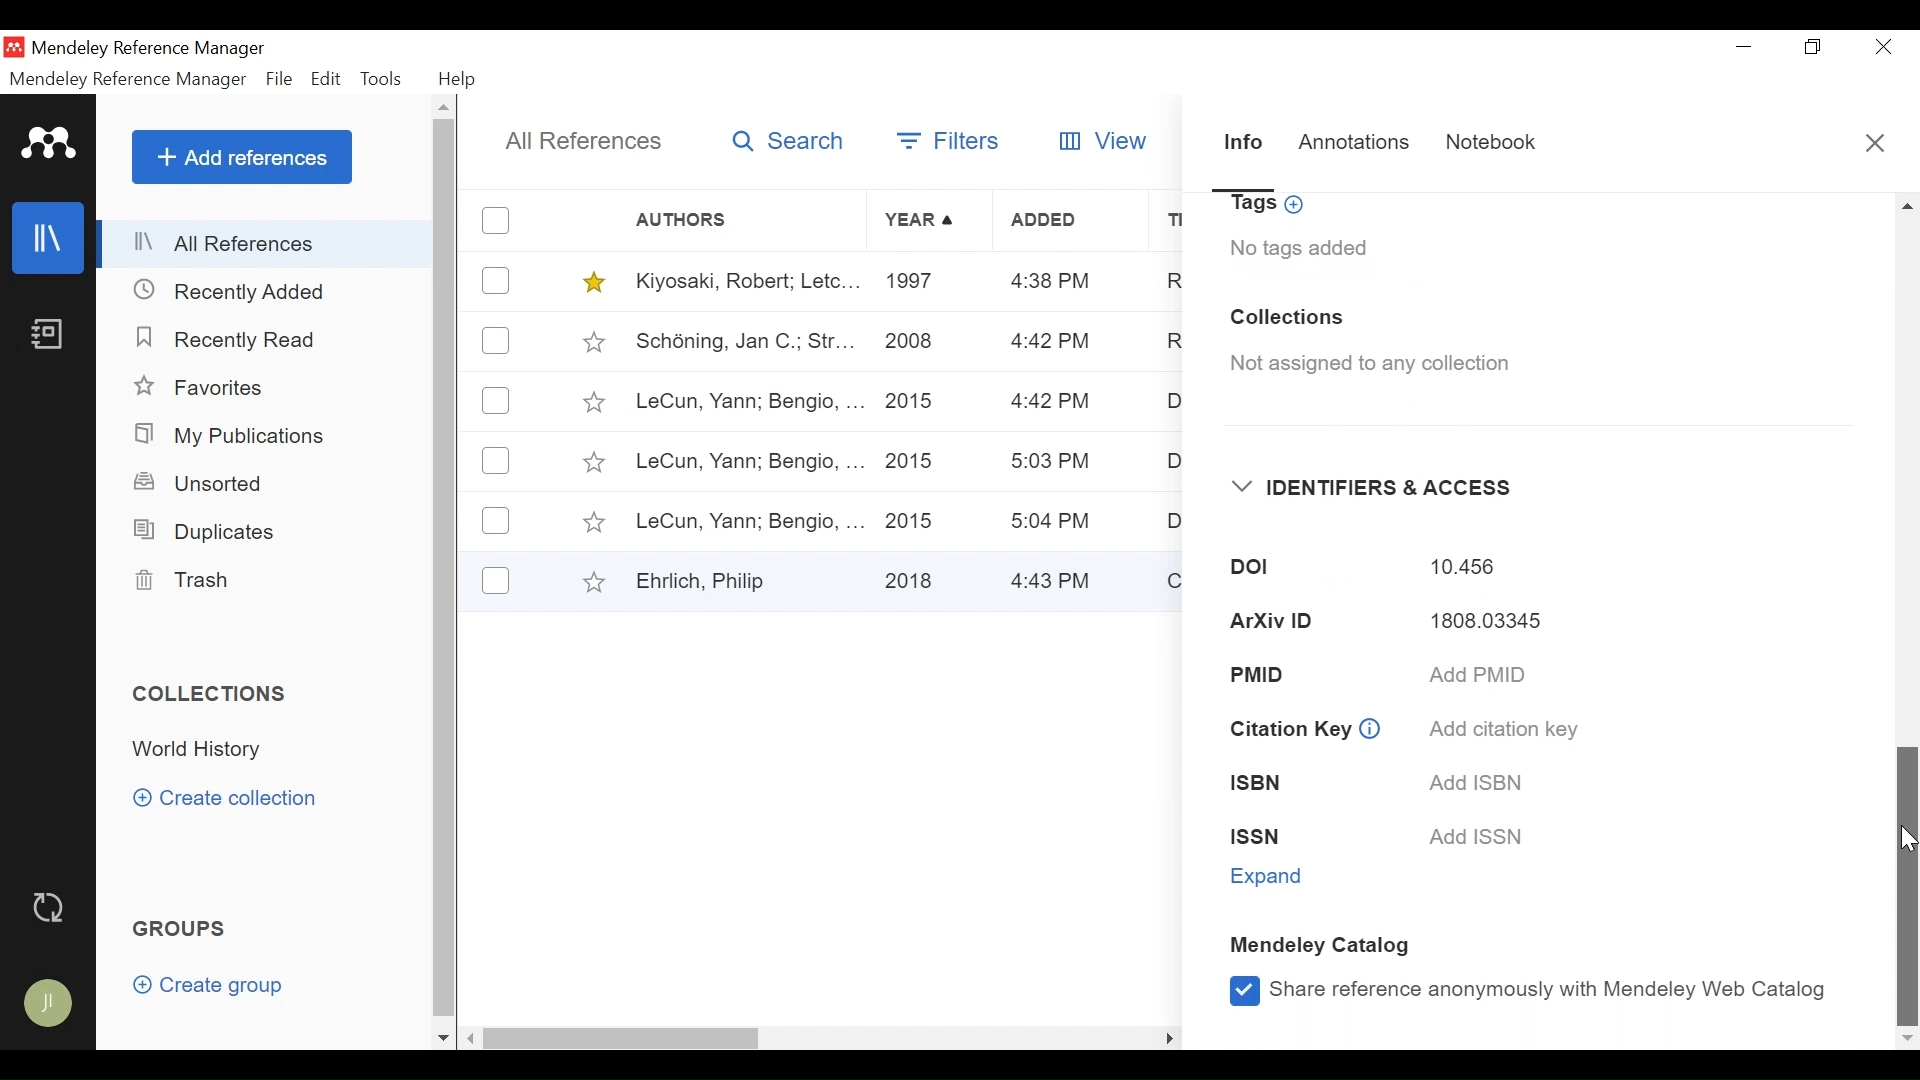  I want to click on scroll right, so click(1168, 1037).